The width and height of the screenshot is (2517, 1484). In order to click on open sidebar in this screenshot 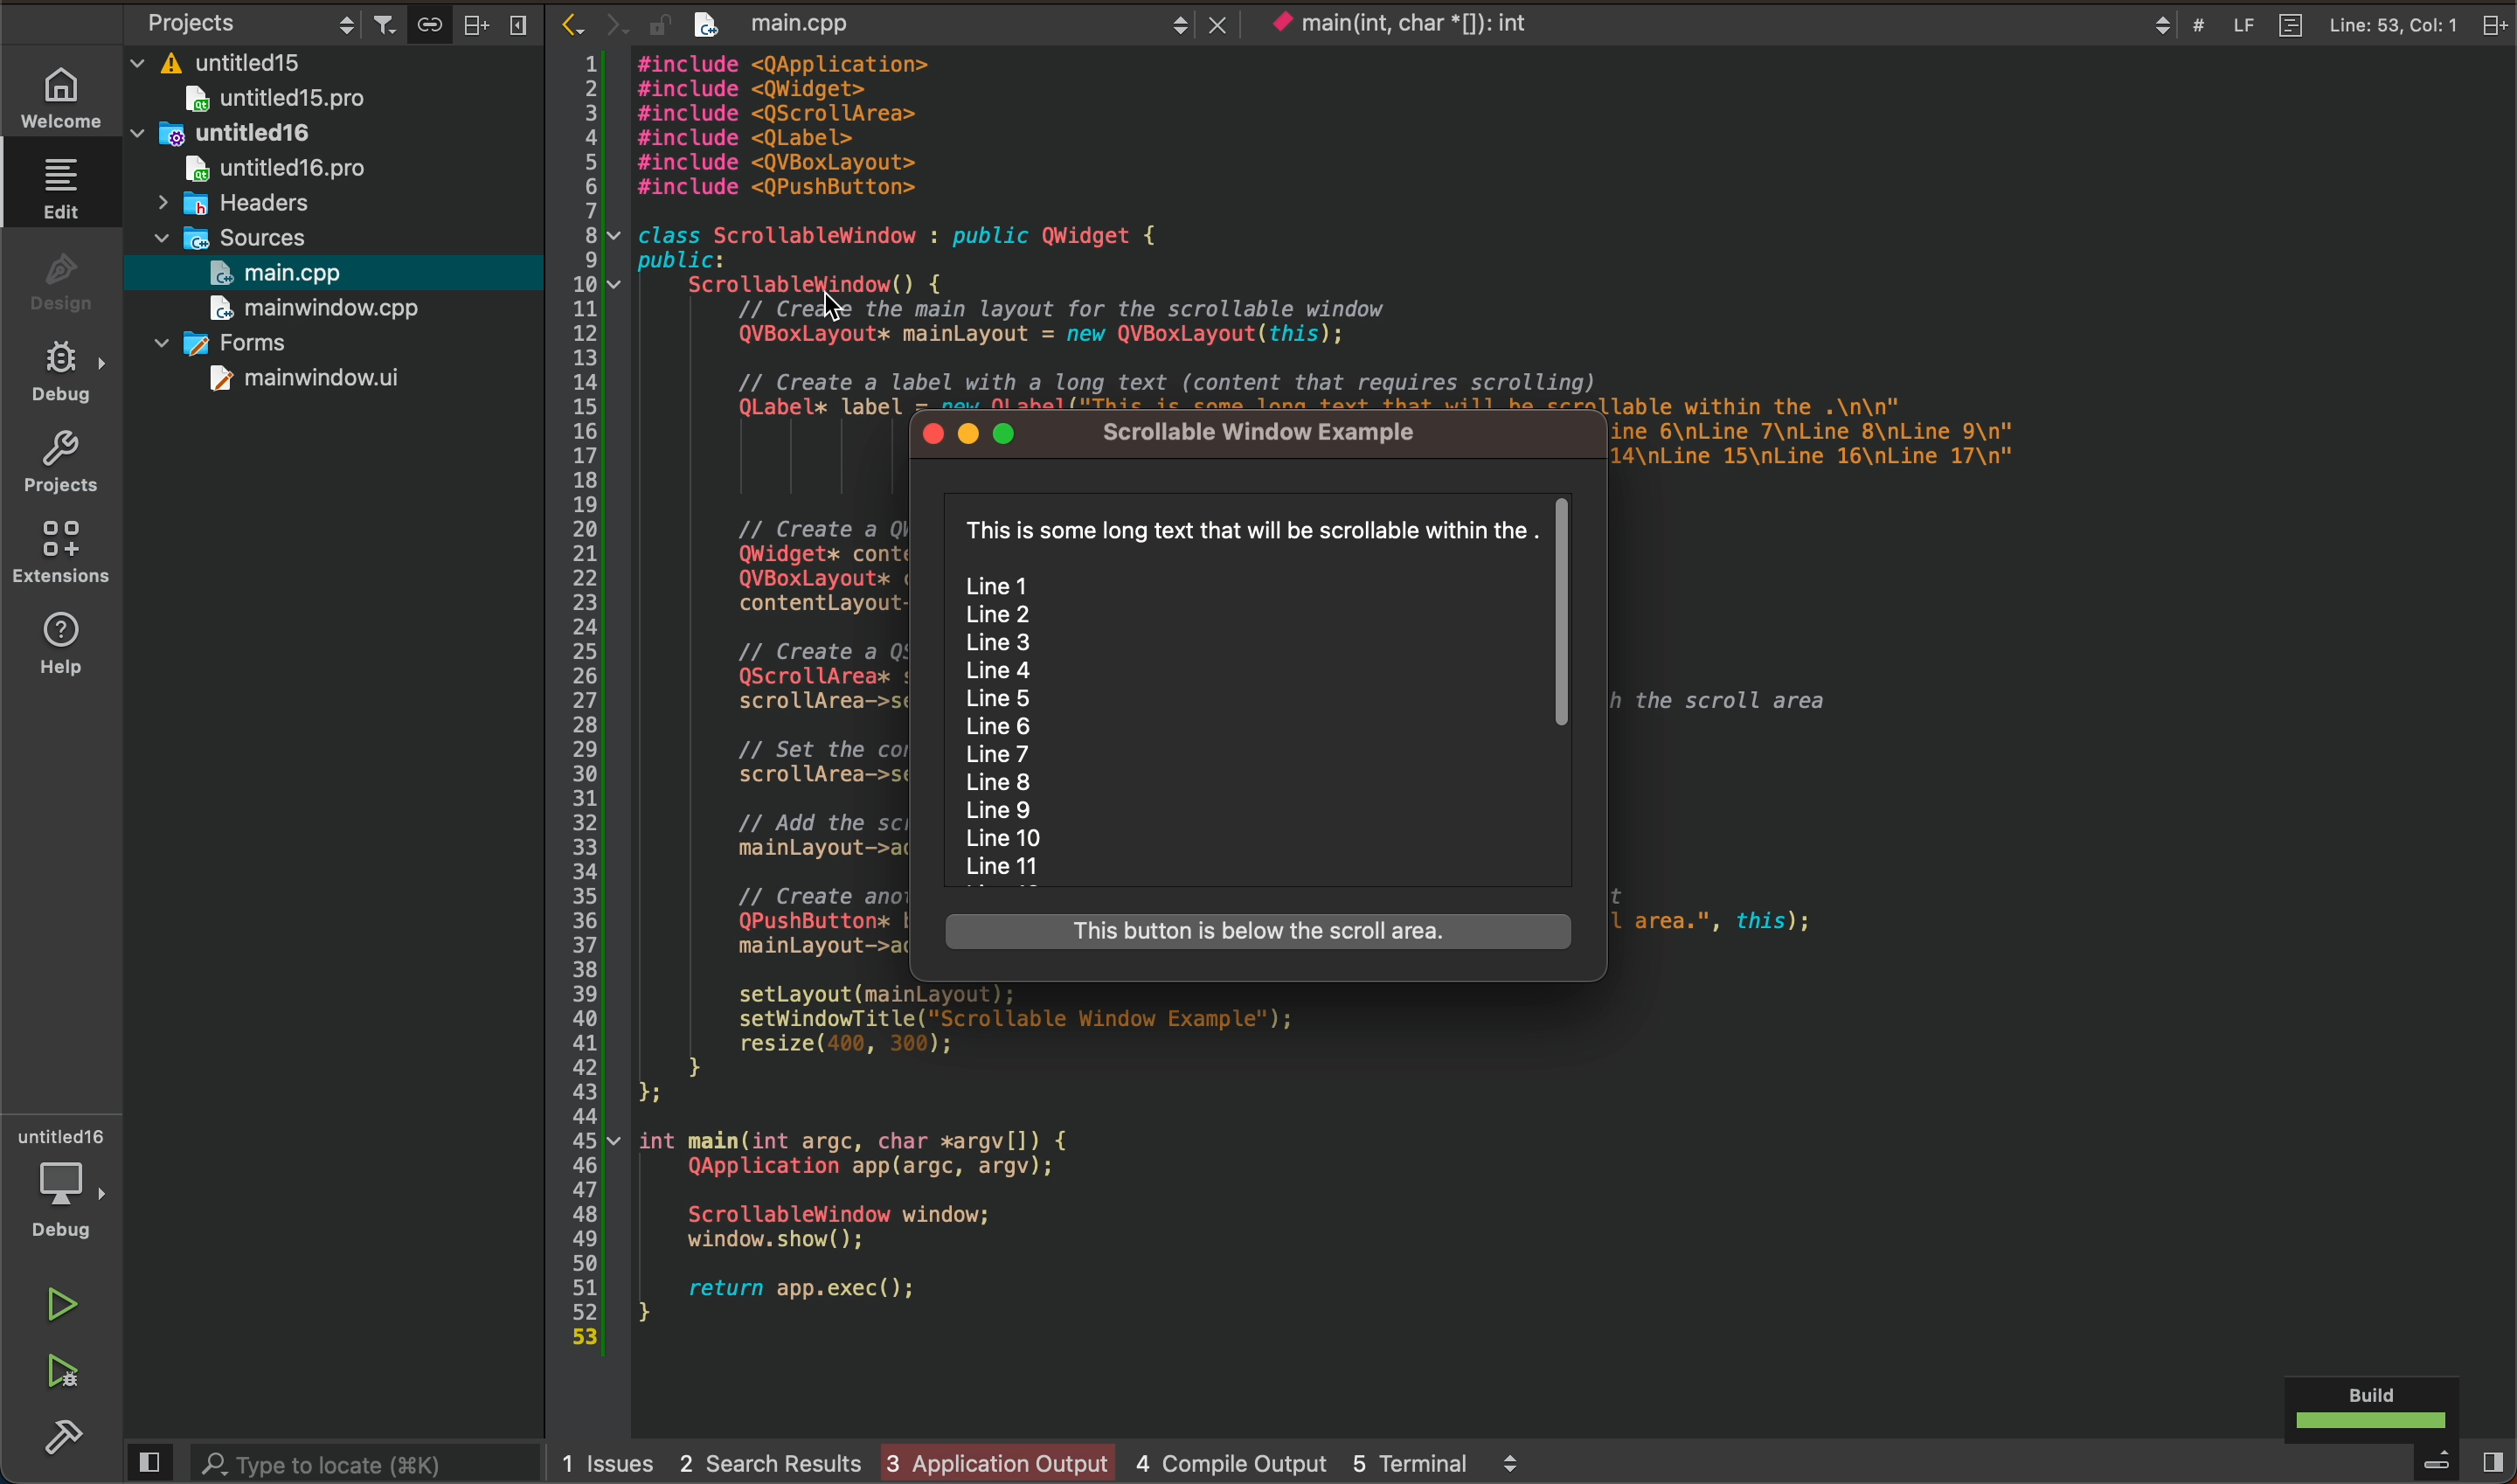, I will do `click(2441, 1465)`.